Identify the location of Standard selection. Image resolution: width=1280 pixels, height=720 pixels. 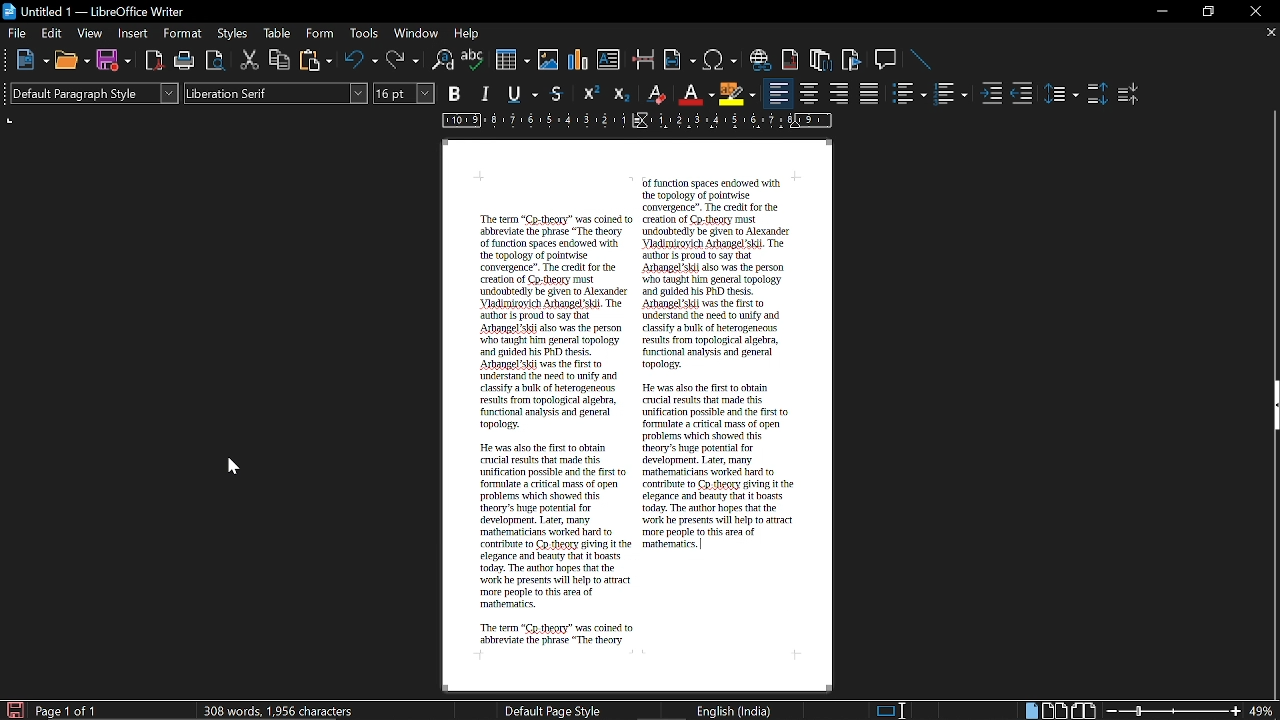
(894, 708).